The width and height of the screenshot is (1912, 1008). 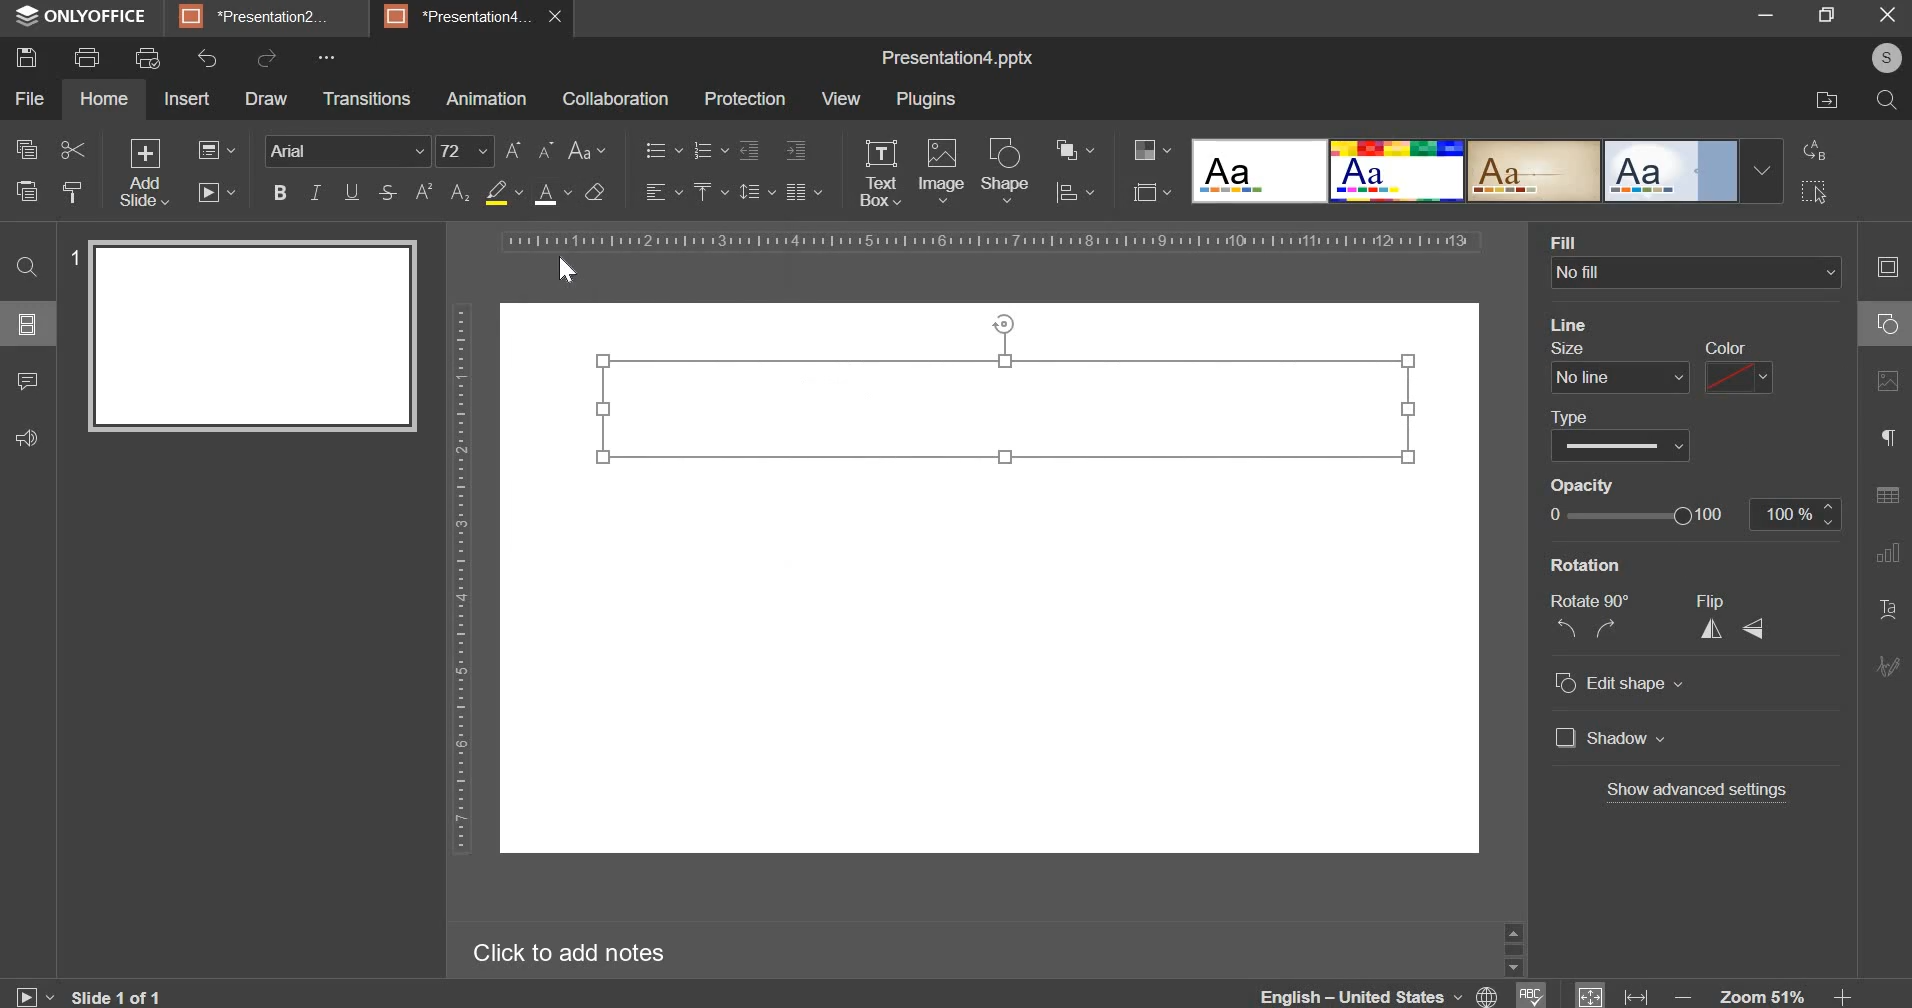 I want to click on slideshow, so click(x=215, y=192).